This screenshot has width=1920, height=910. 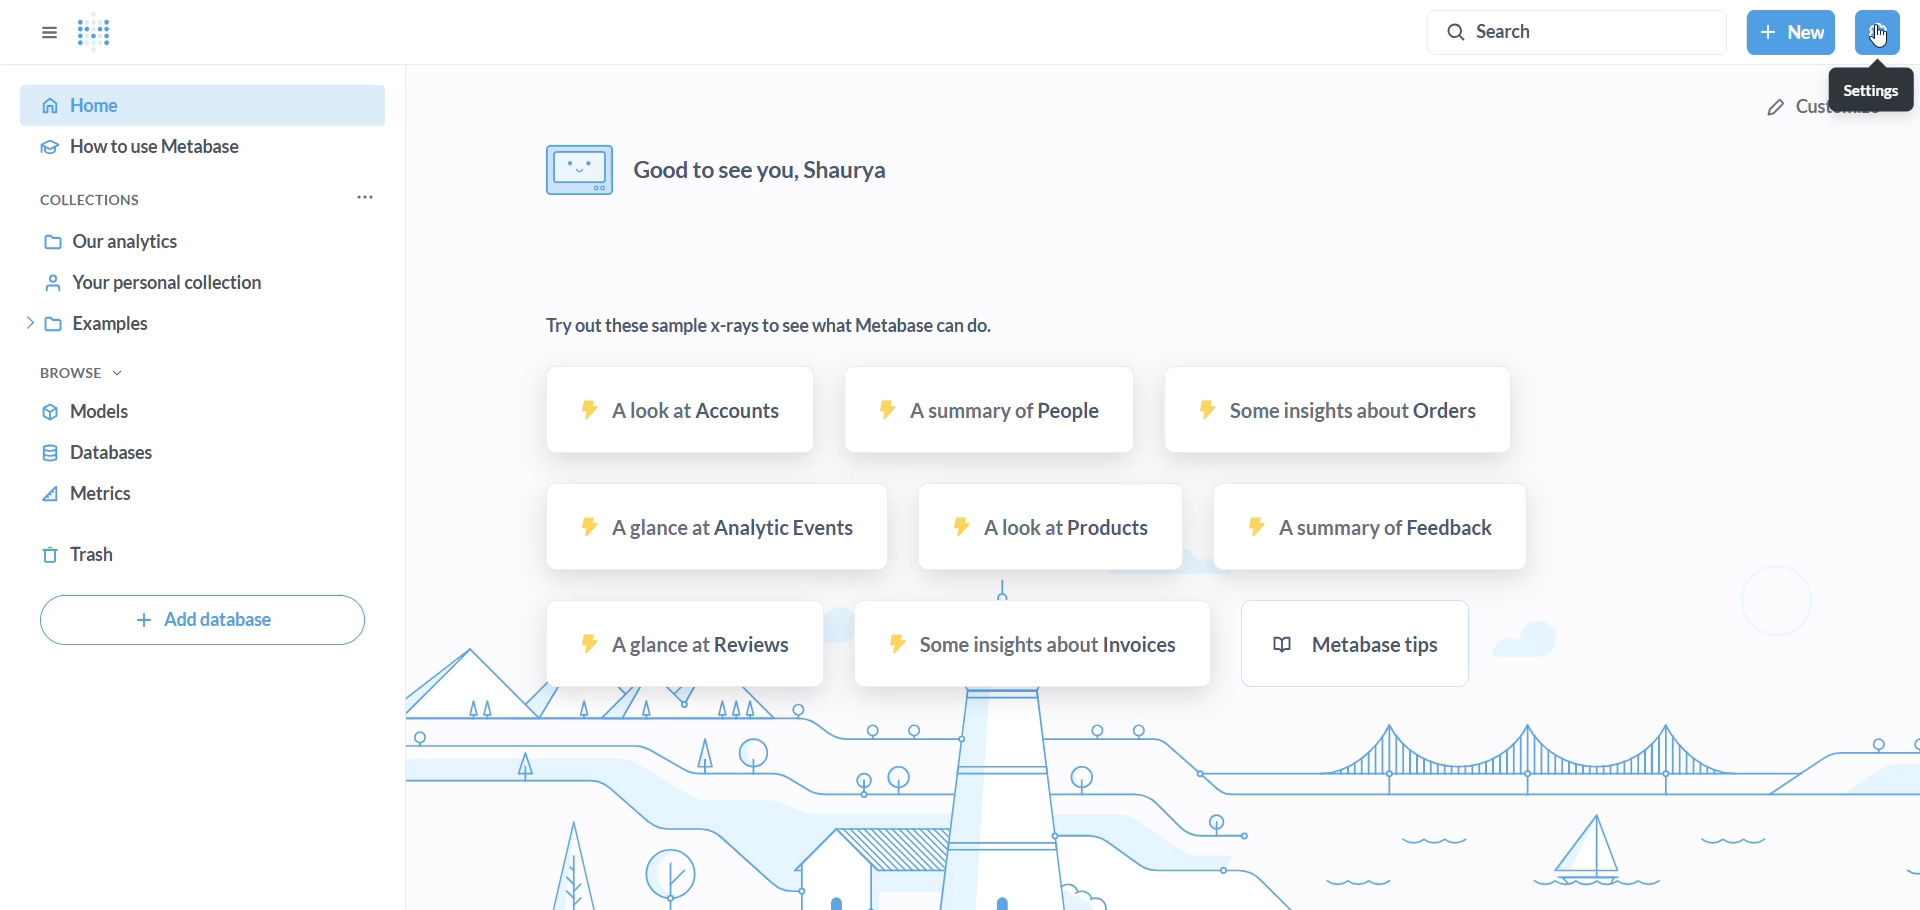 I want to click on LOGO, so click(x=100, y=30).